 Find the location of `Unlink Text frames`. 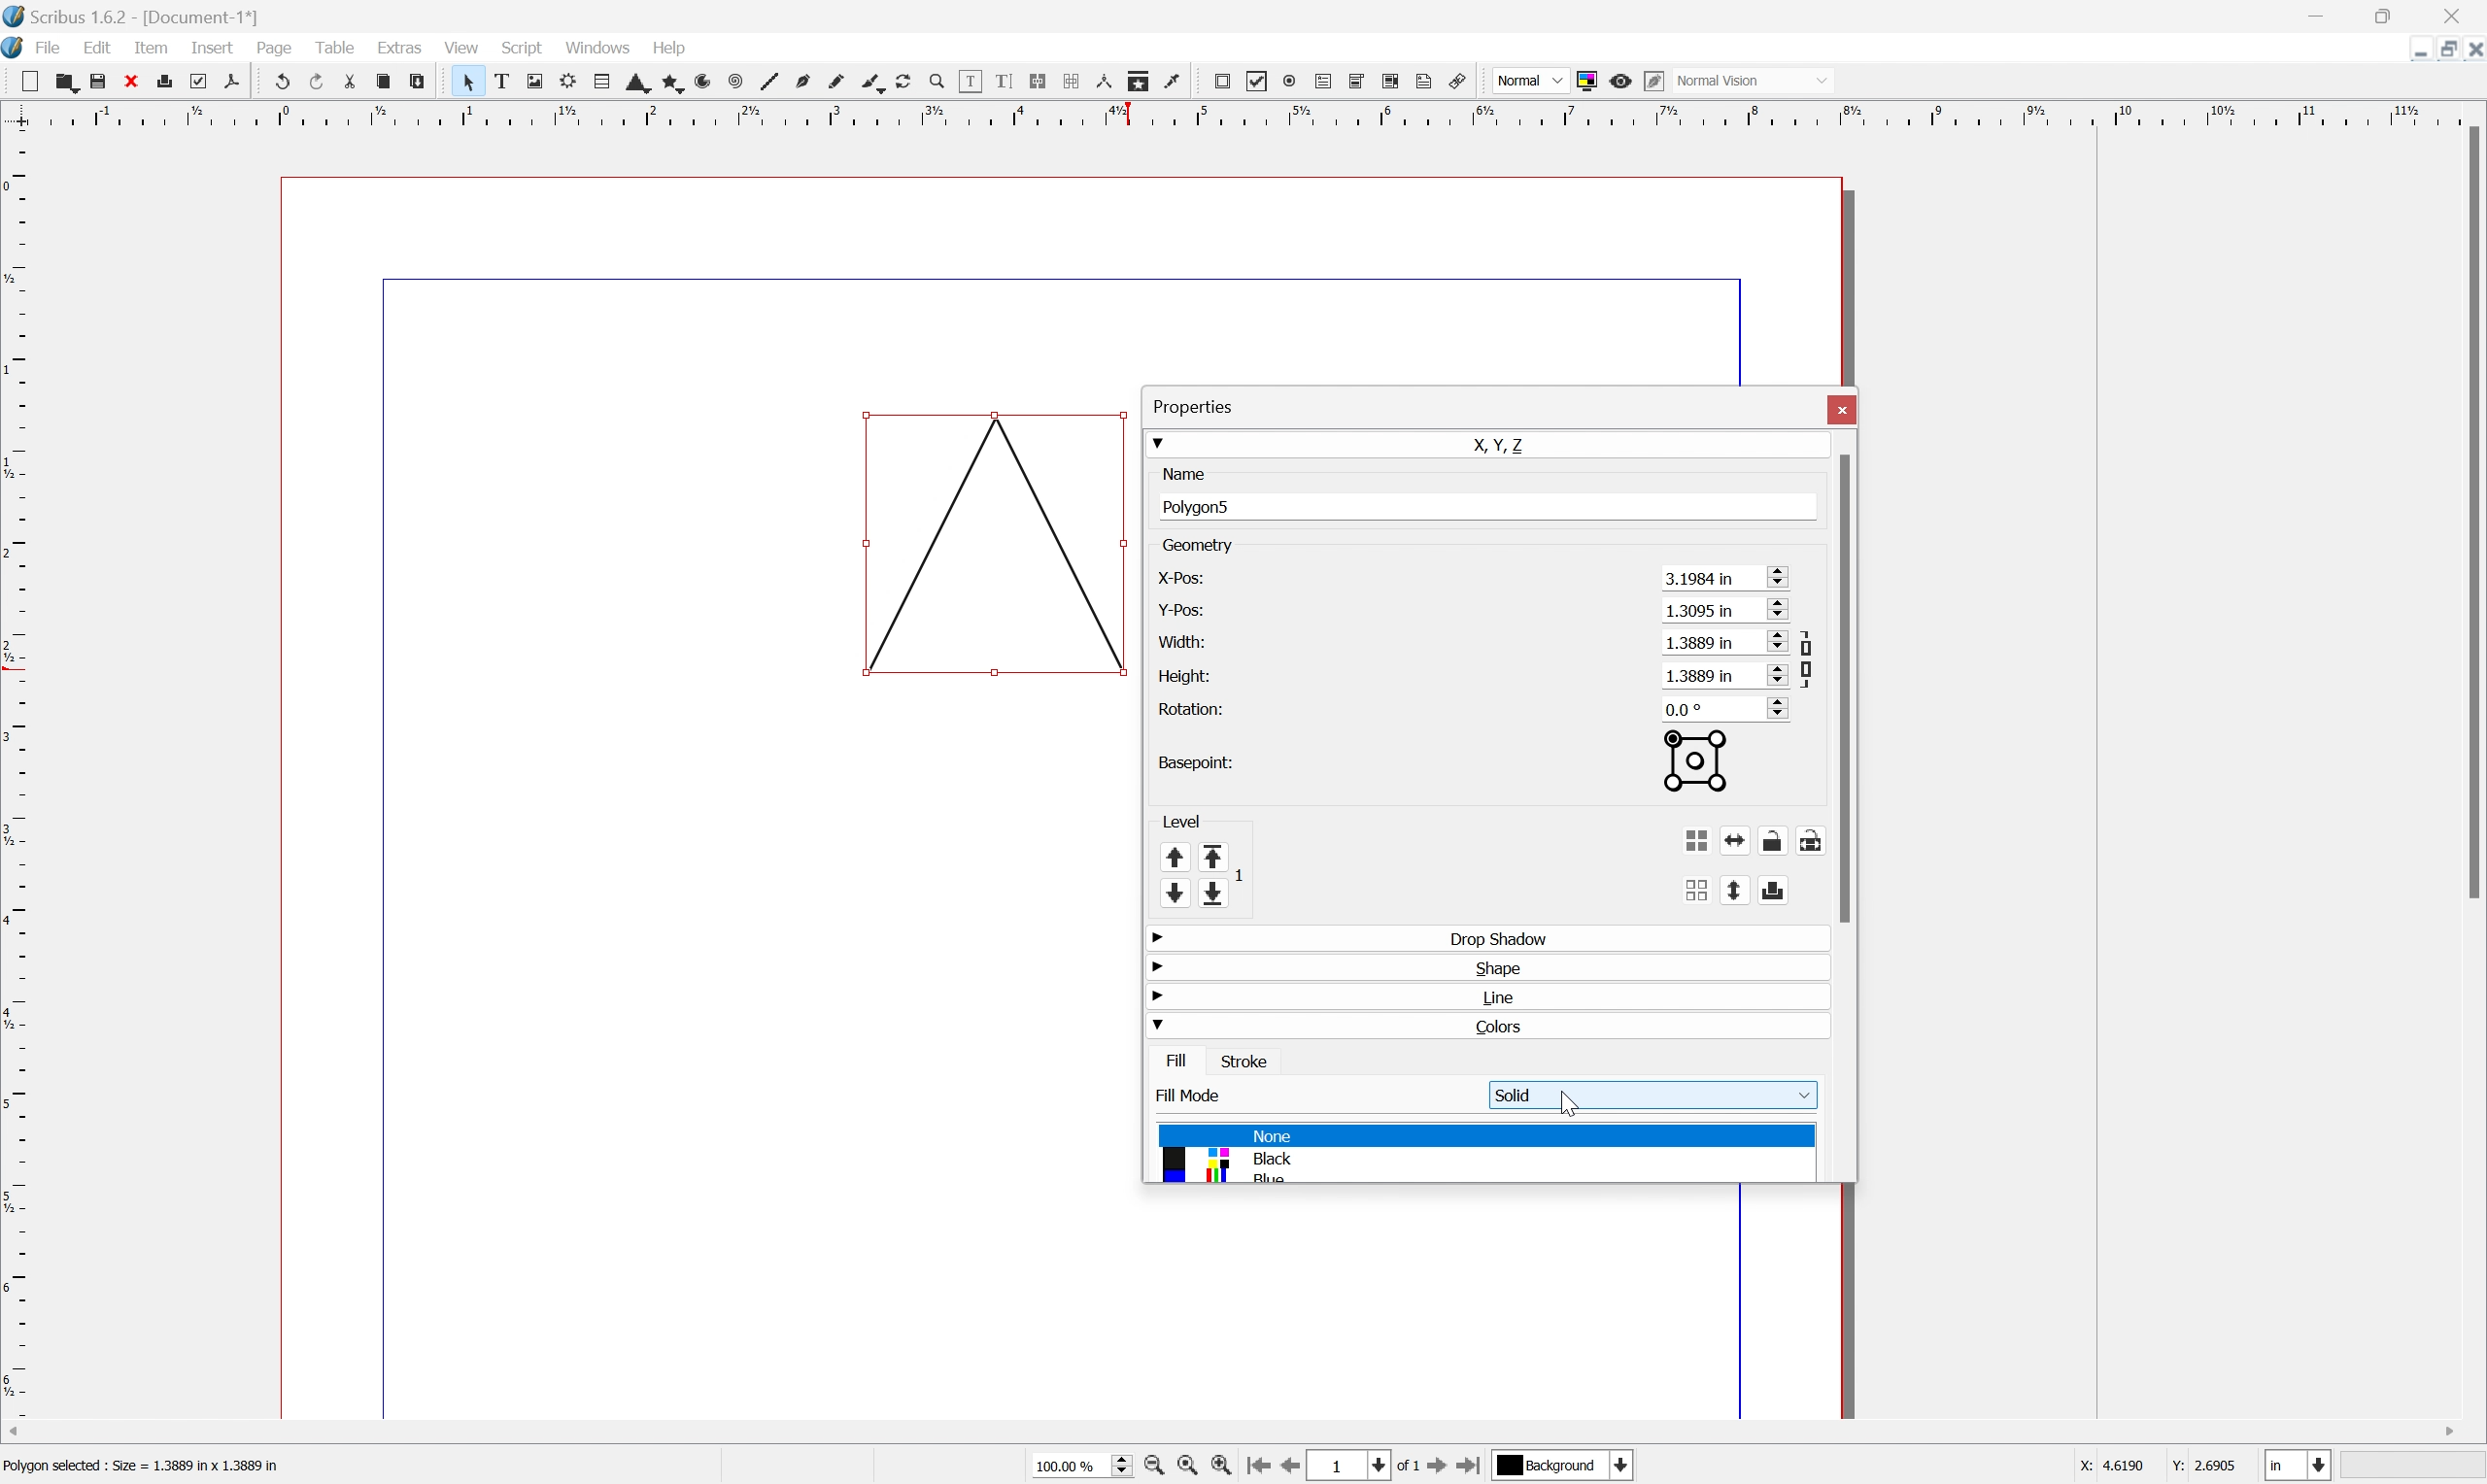

Unlink Text frames is located at coordinates (1068, 81).